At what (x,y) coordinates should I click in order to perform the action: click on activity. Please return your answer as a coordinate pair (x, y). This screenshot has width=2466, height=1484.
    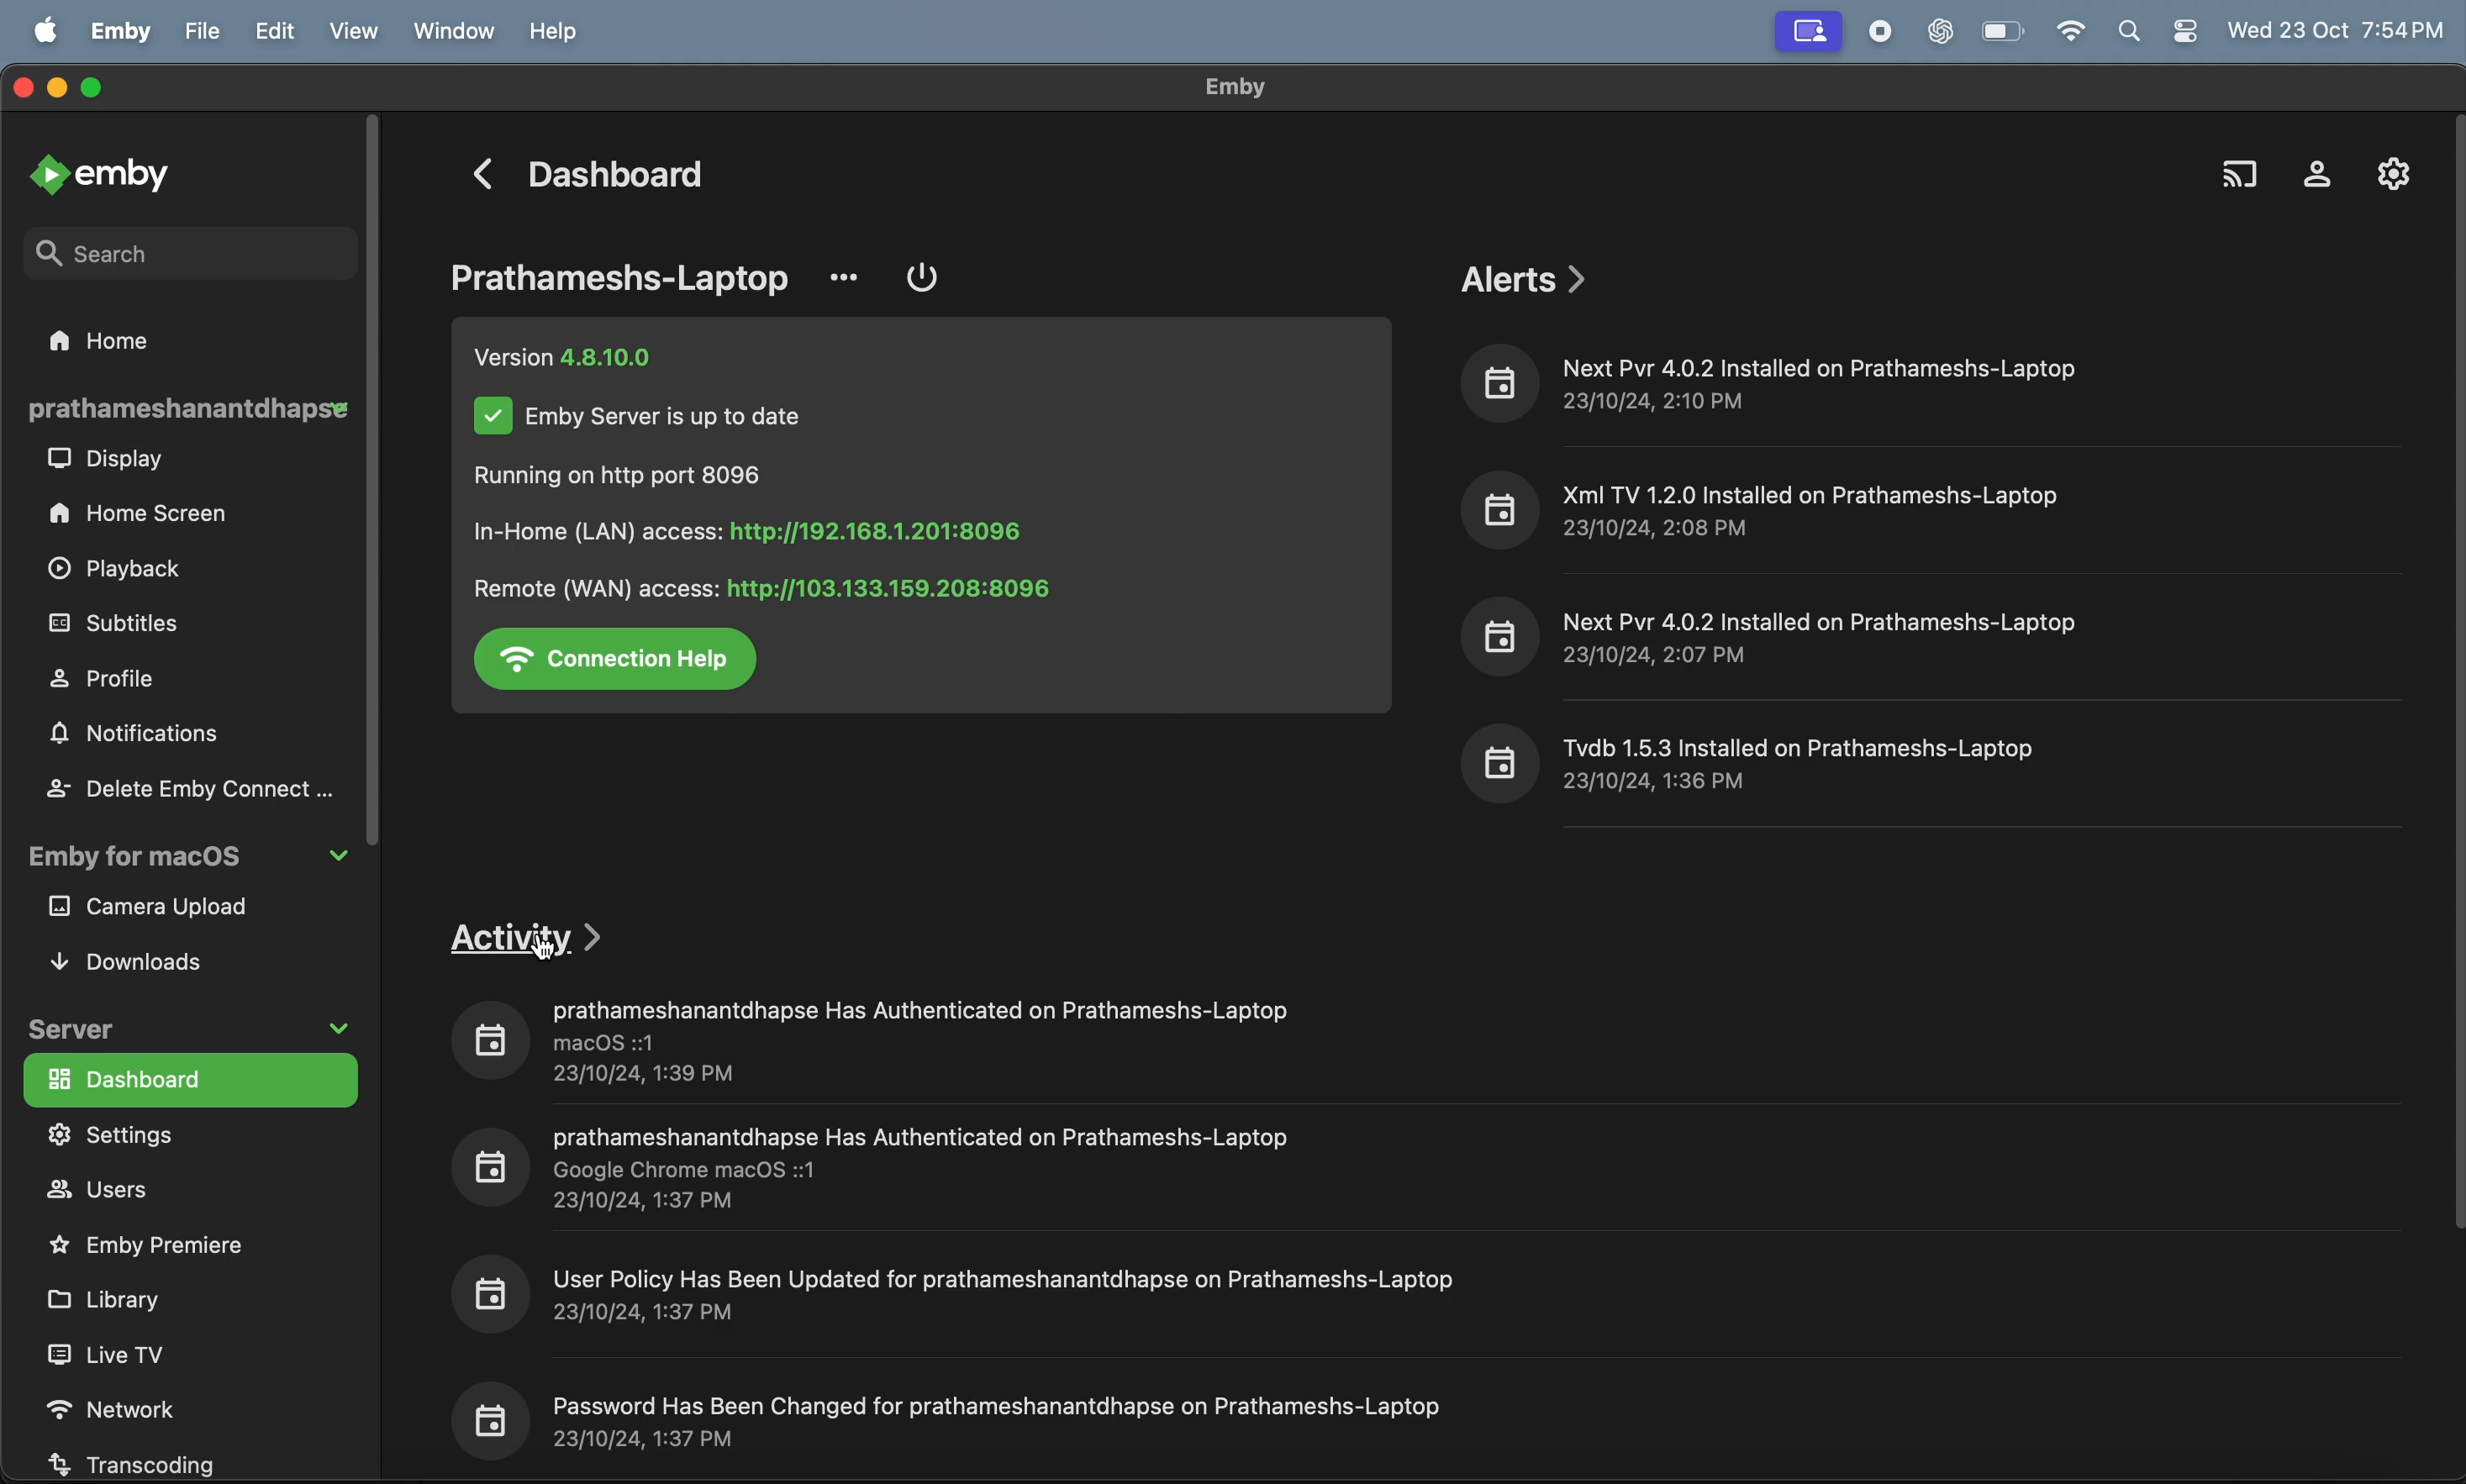
    Looking at the image, I should click on (534, 934).